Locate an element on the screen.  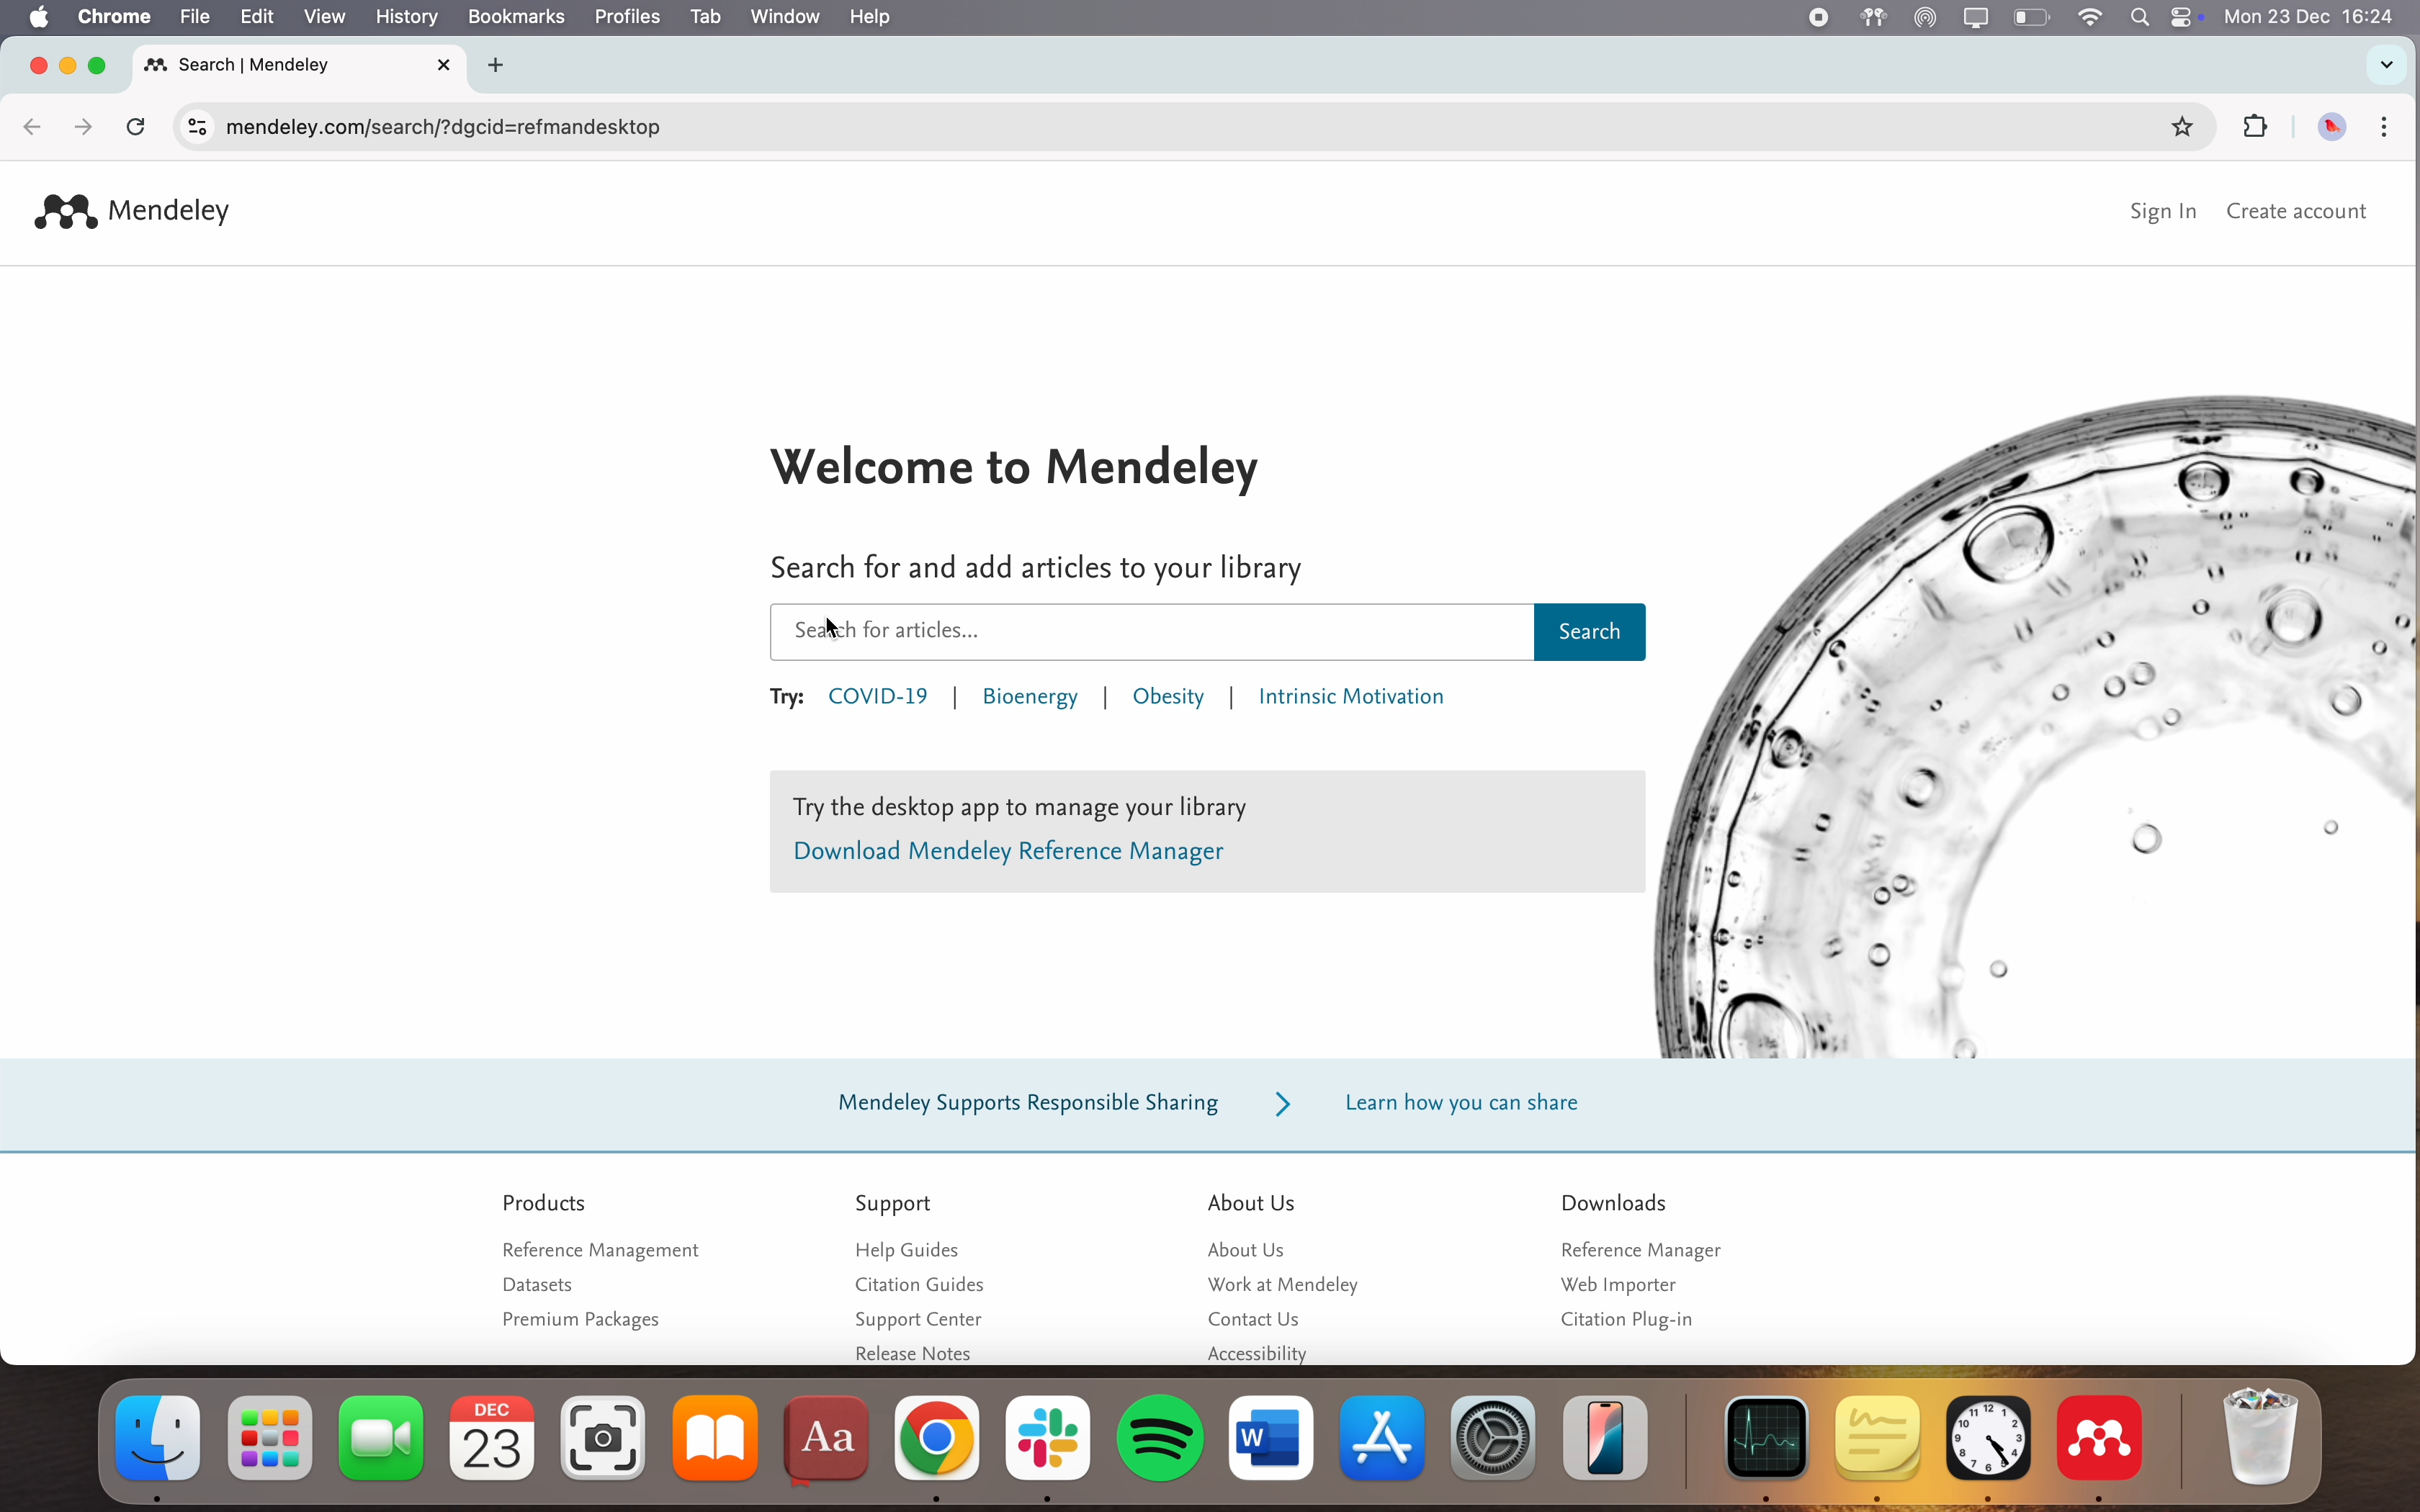
facetime is located at coordinates (383, 1441).